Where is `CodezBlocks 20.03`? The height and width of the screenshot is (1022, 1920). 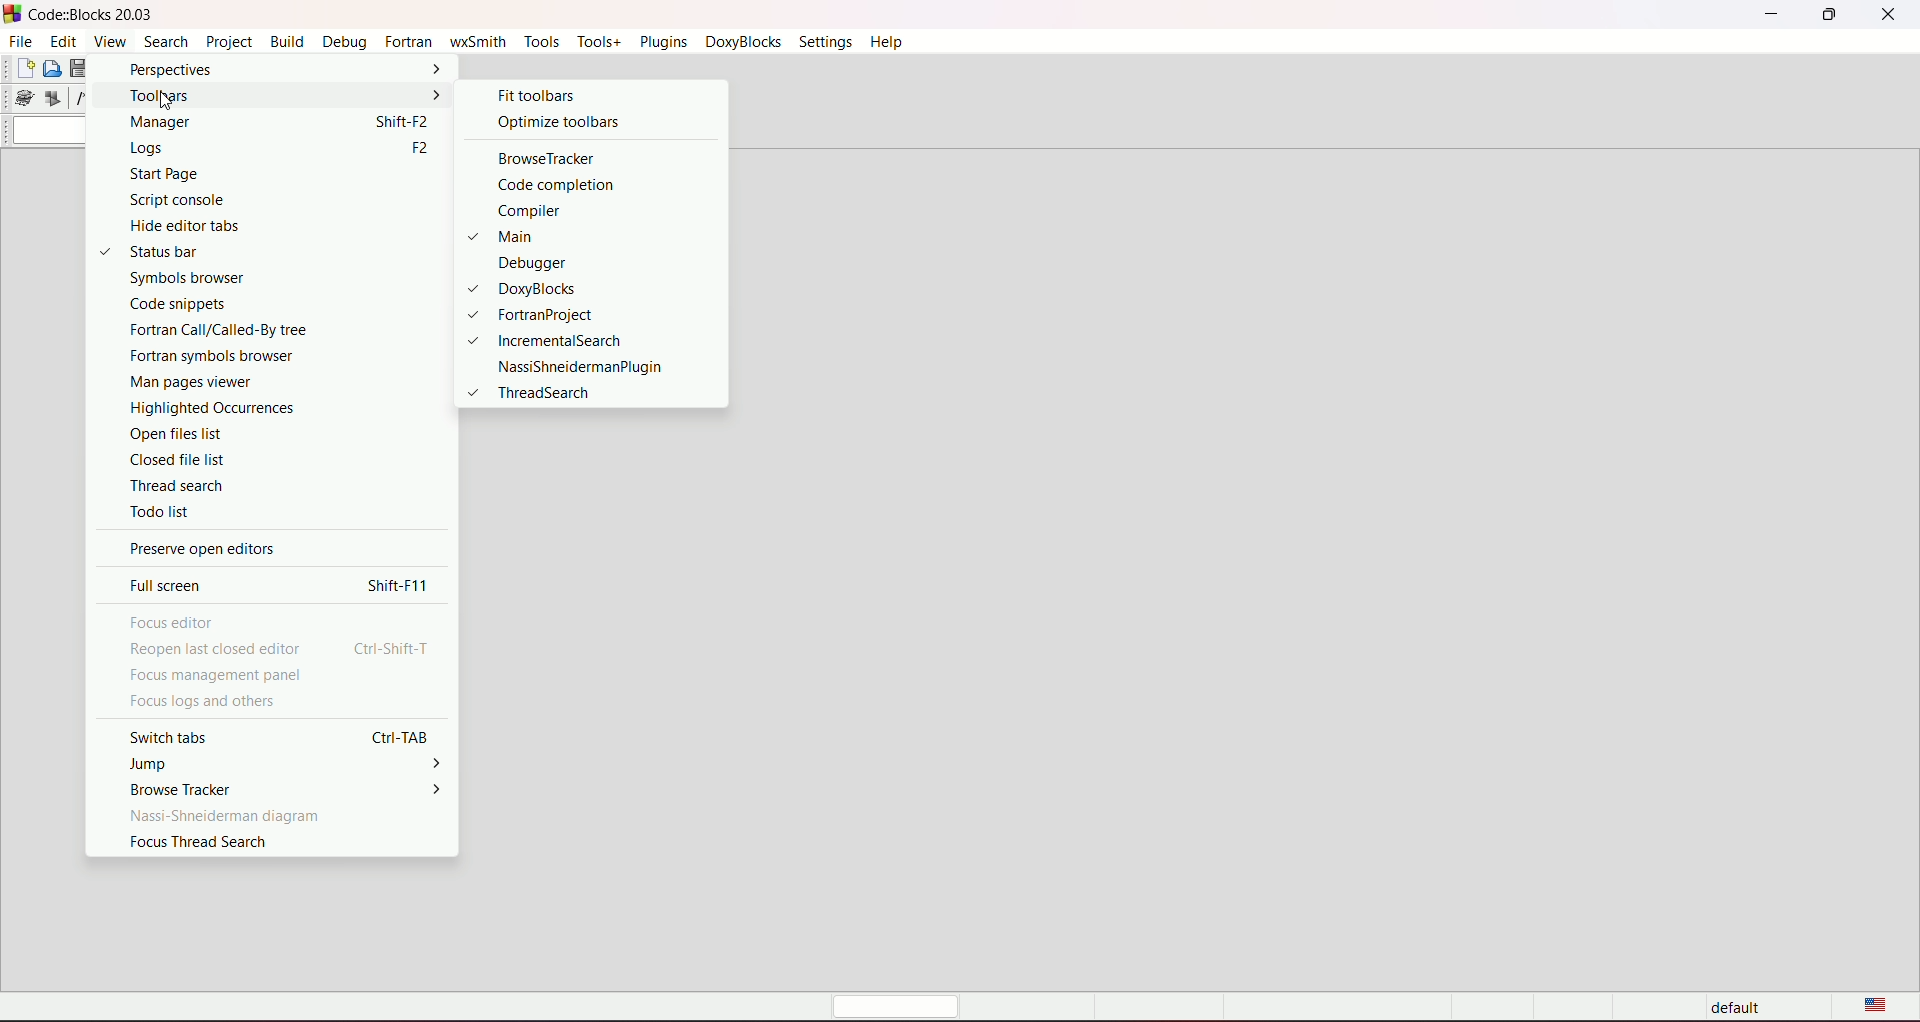 CodezBlocks 20.03 is located at coordinates (83, 14).